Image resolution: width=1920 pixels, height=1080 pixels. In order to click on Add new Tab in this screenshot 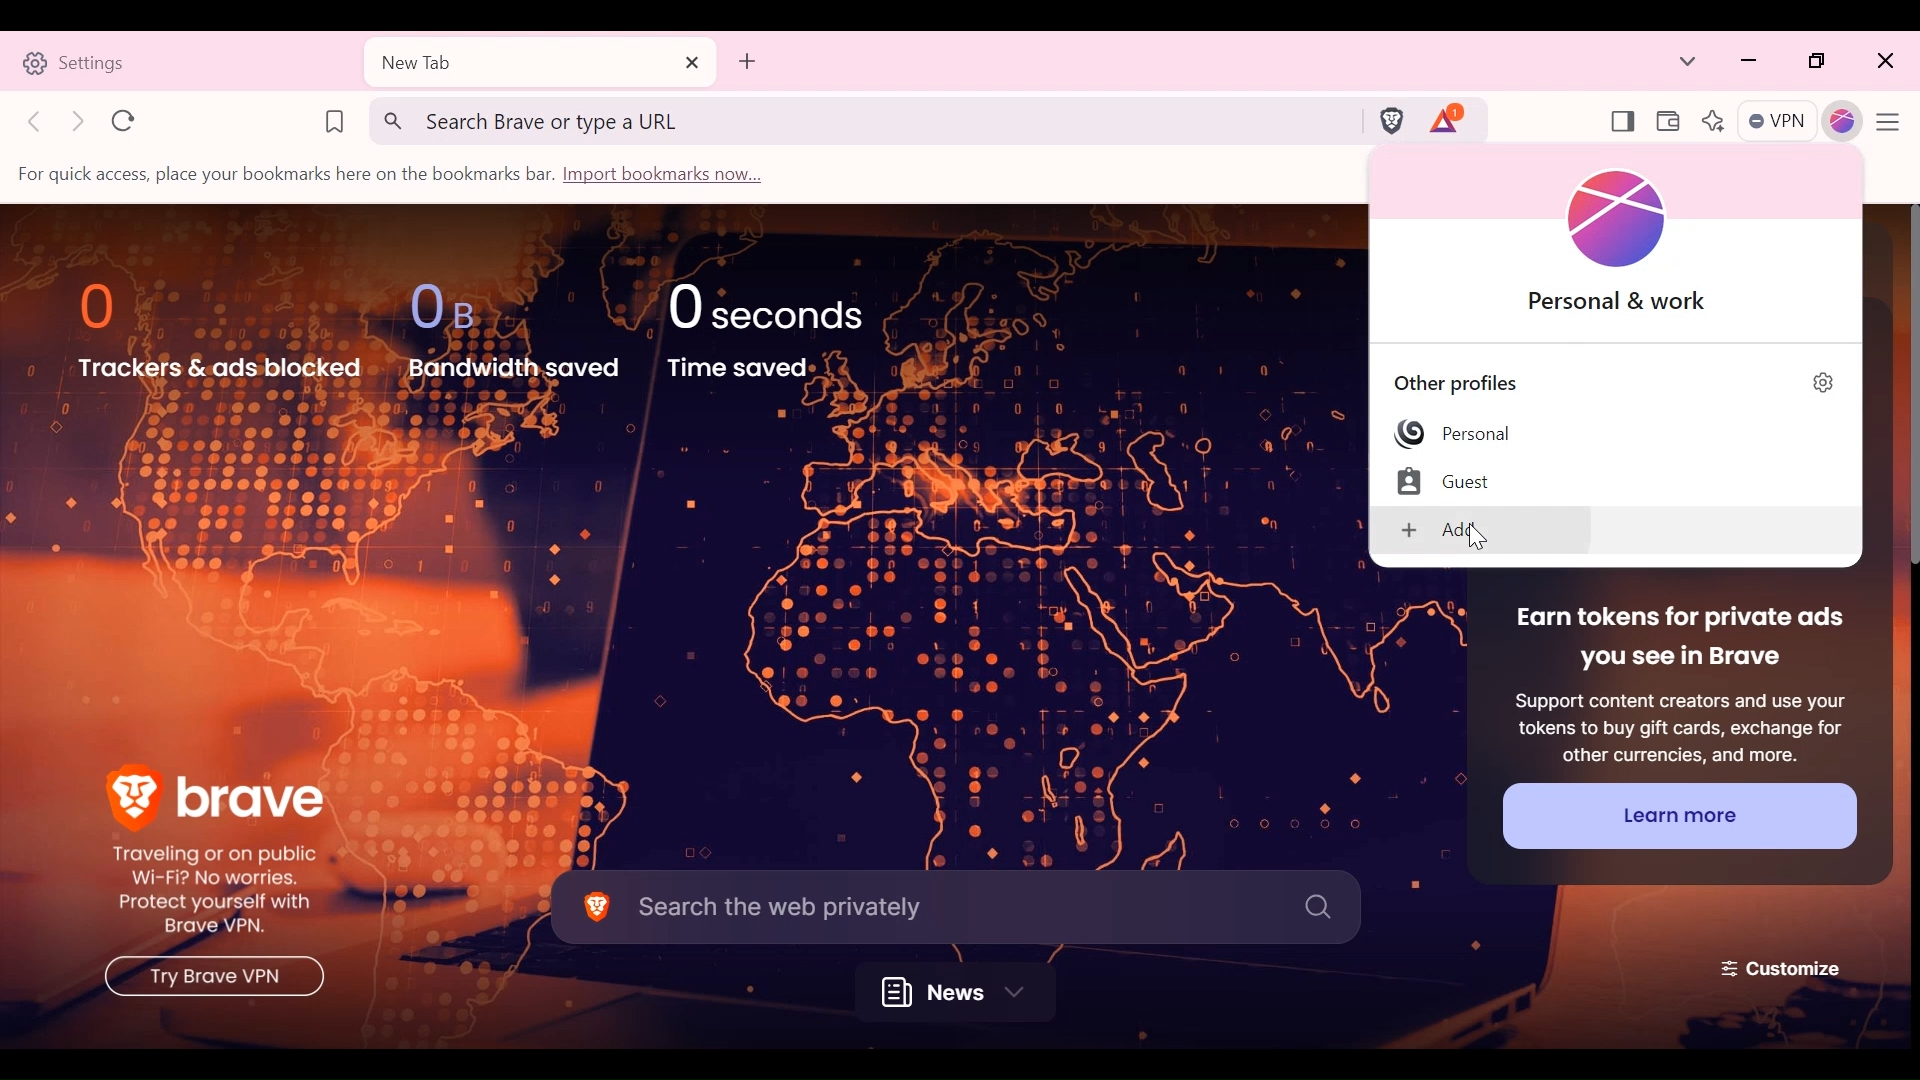, I will do `click(746, 61)`.